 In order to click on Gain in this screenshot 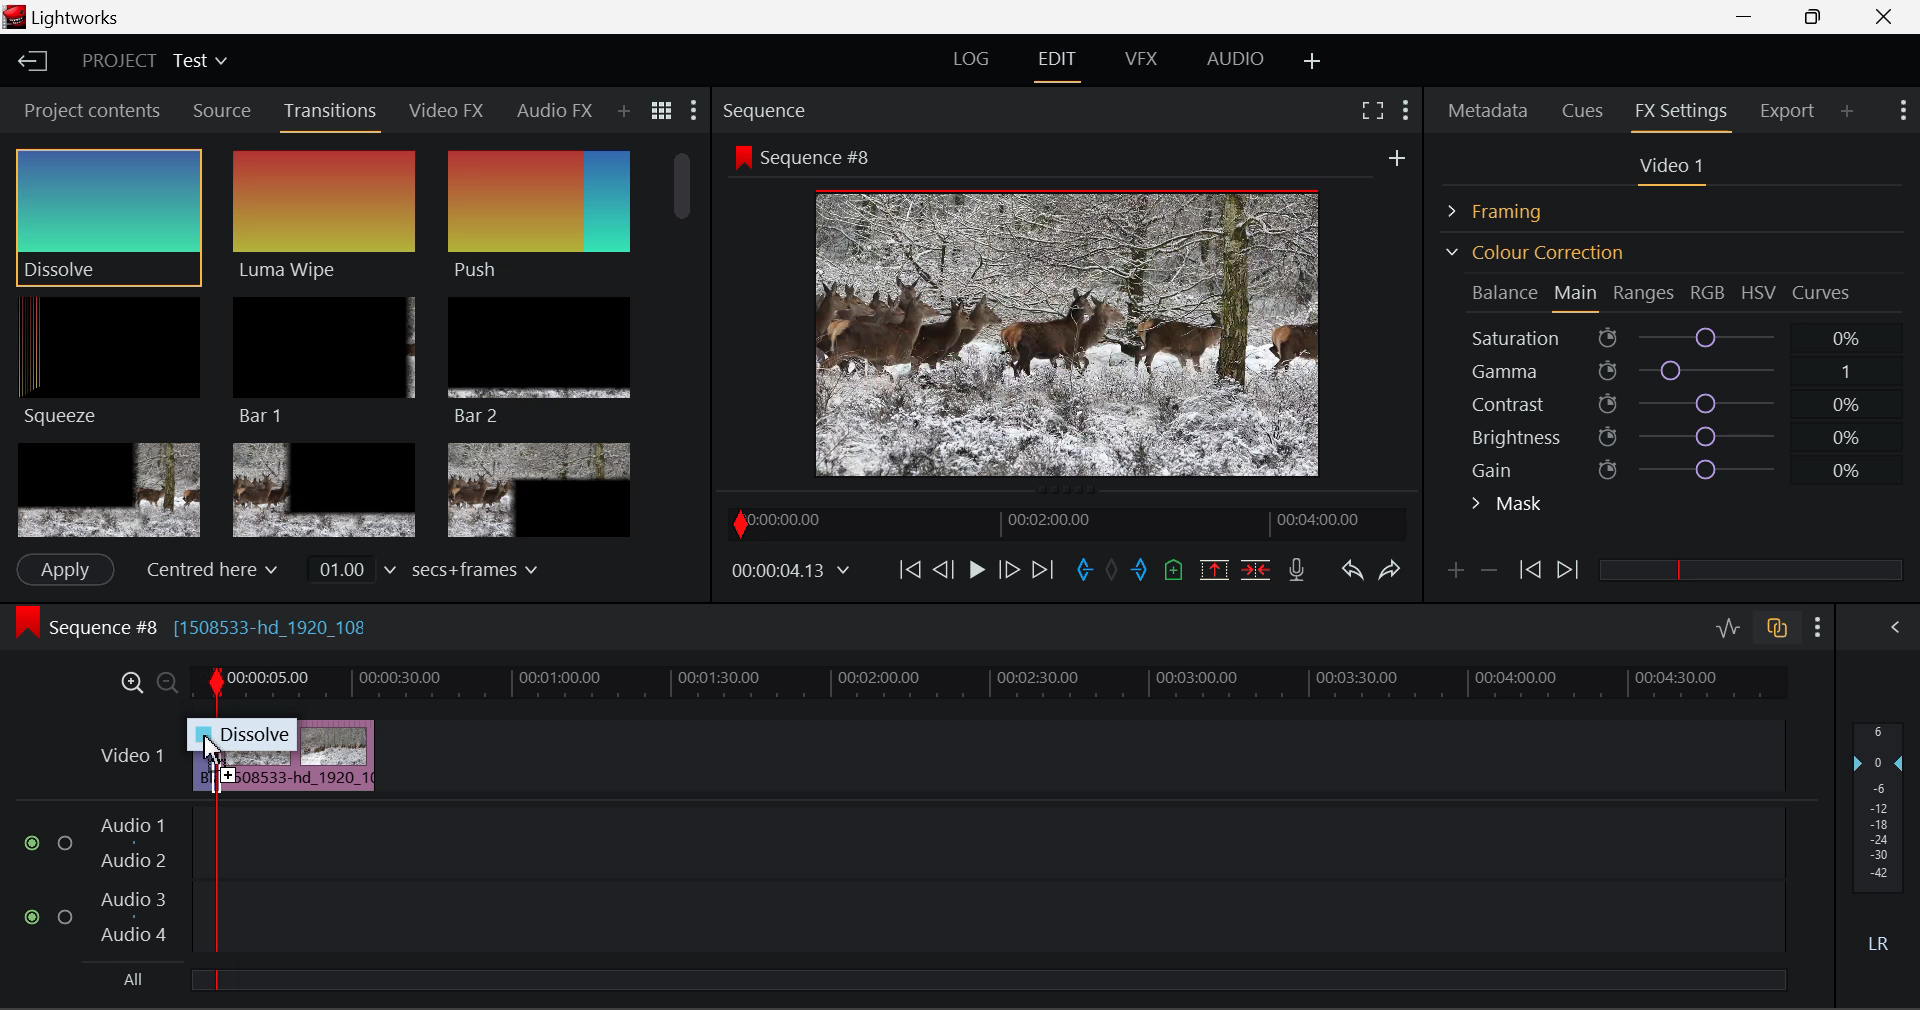, I will do `click(1692, 466)`.